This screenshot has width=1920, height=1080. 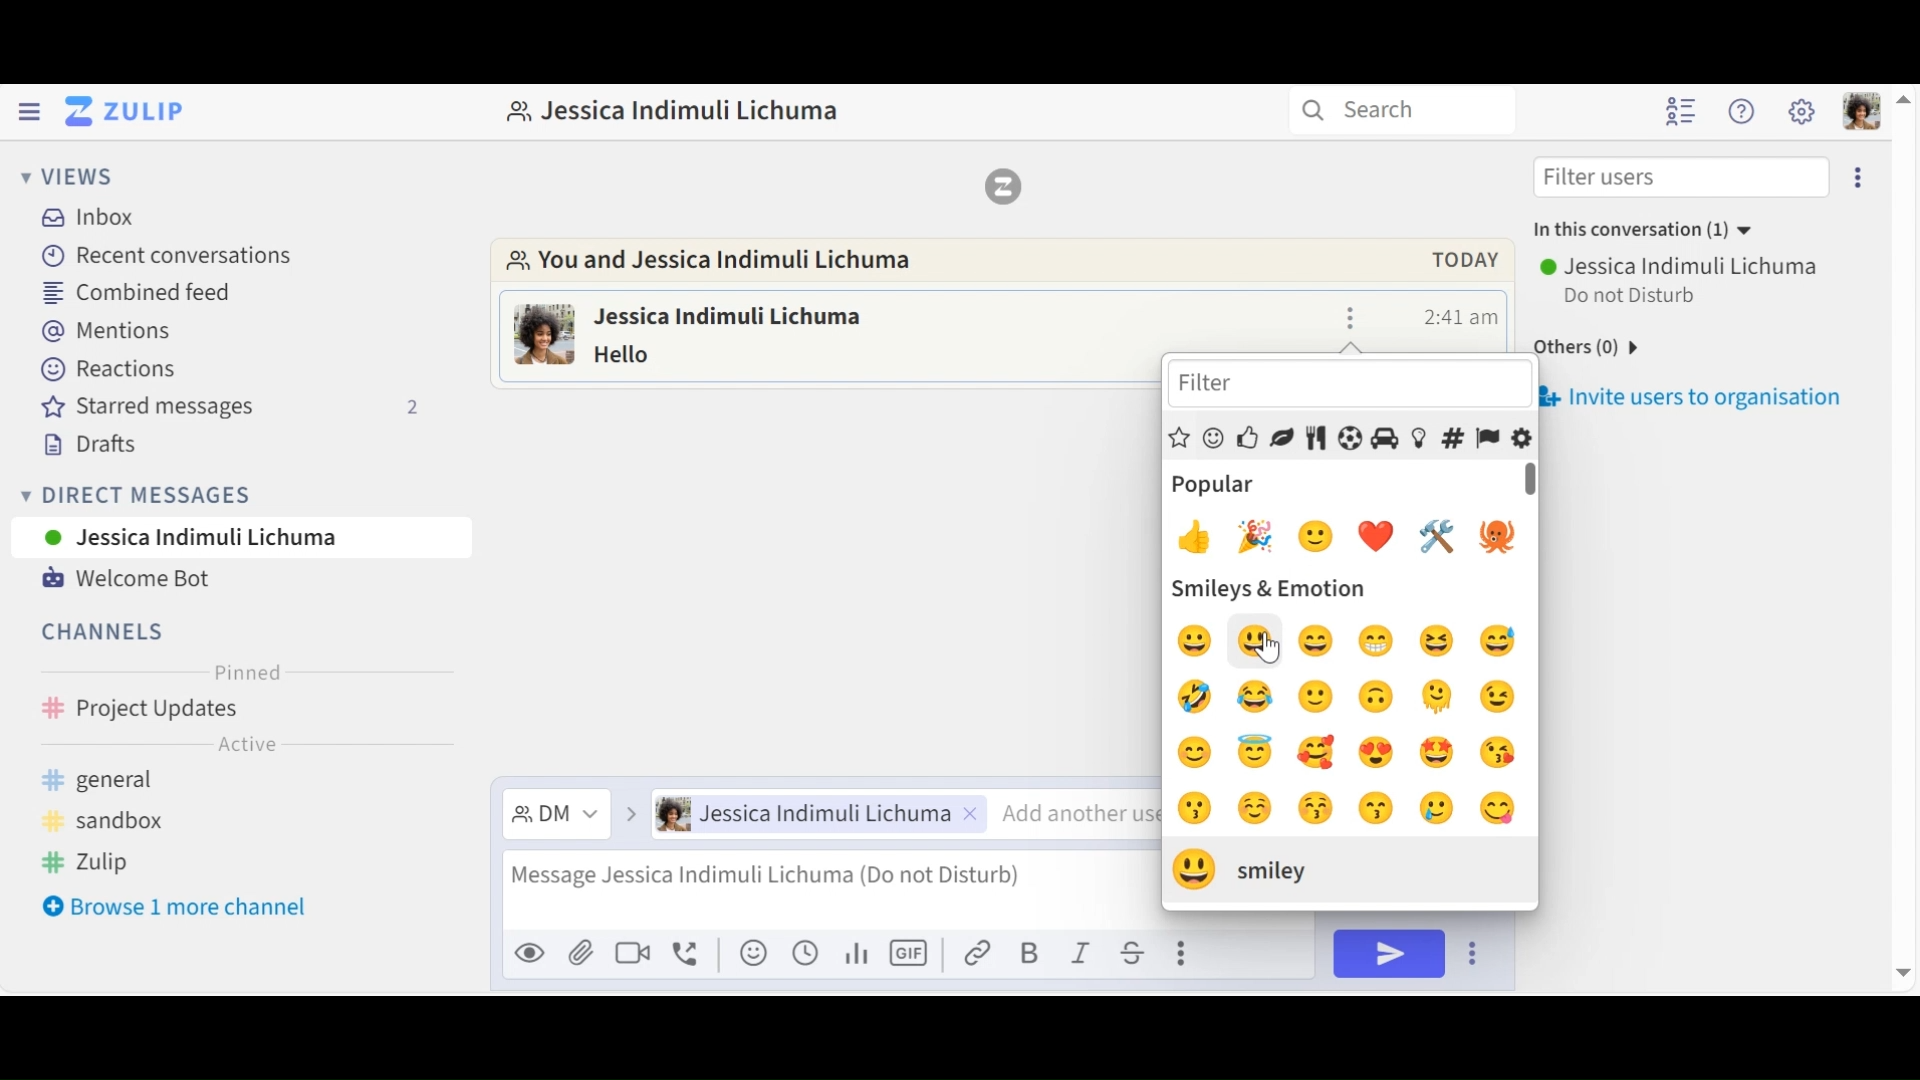 I want to click on starry eyes, so click(x=1434, y=751).